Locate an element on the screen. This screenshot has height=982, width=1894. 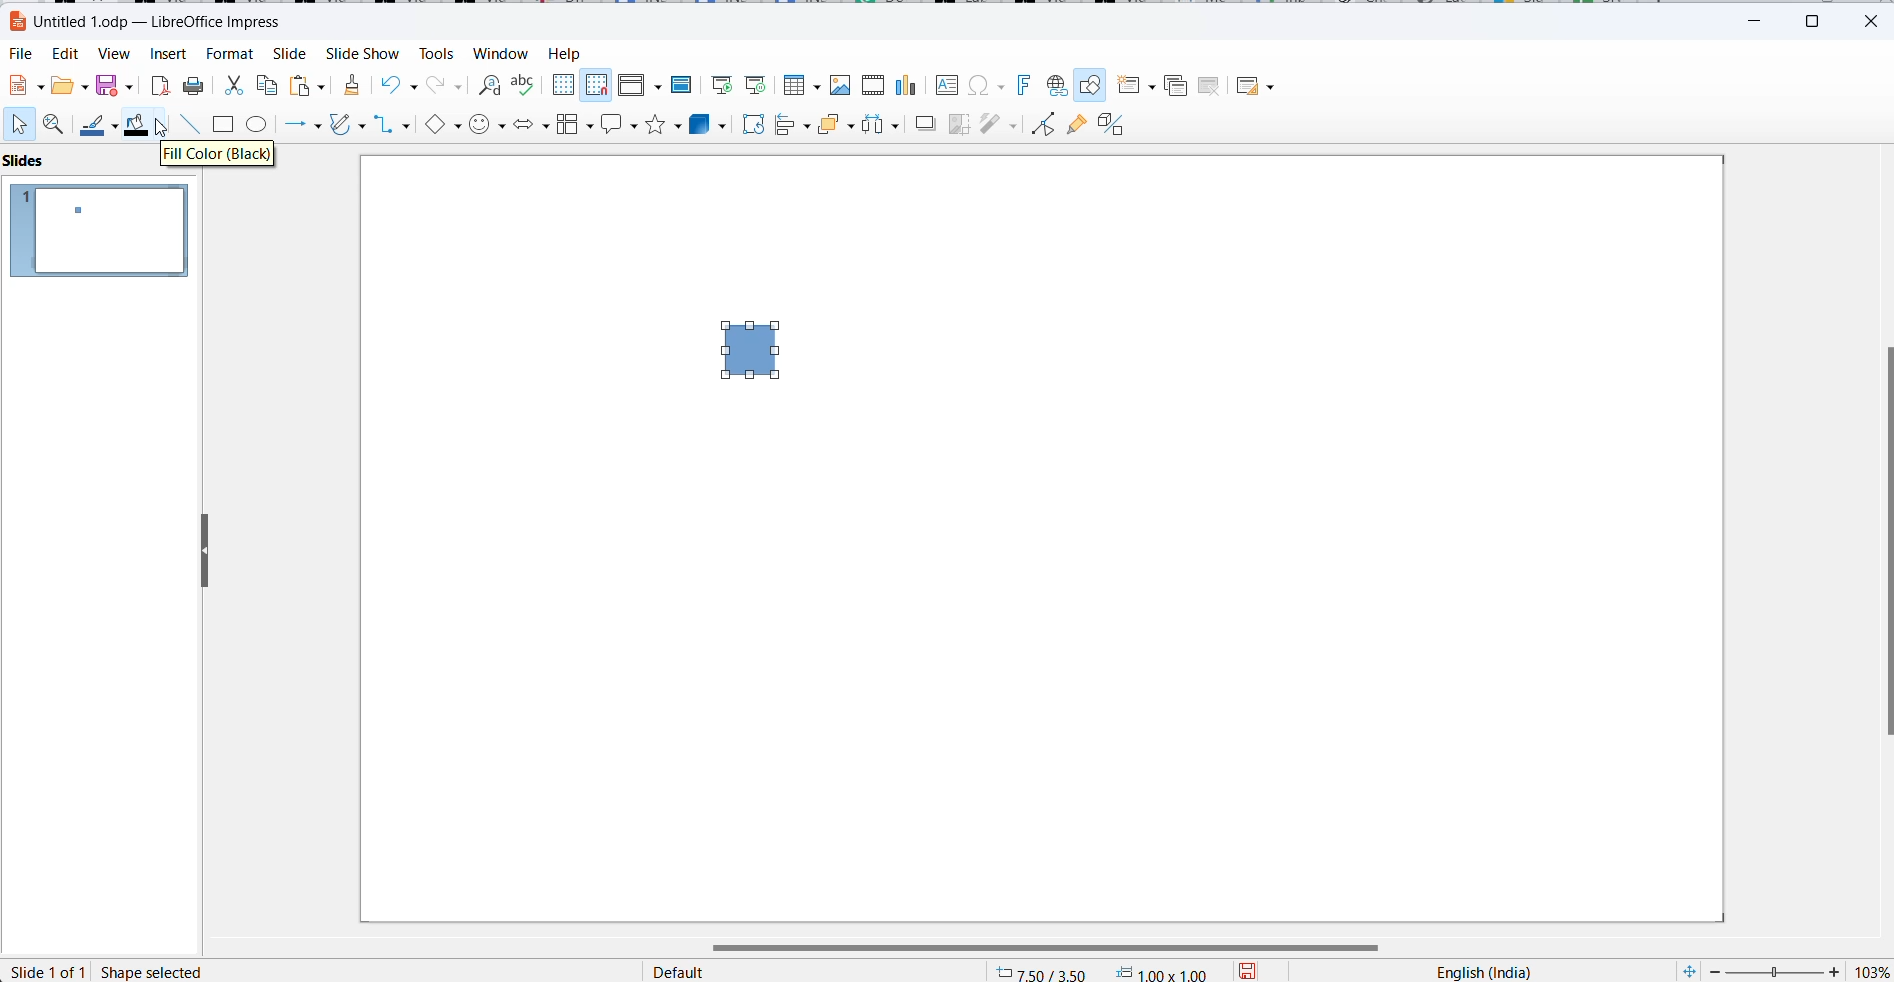
line is located at coordinates (98, 128).